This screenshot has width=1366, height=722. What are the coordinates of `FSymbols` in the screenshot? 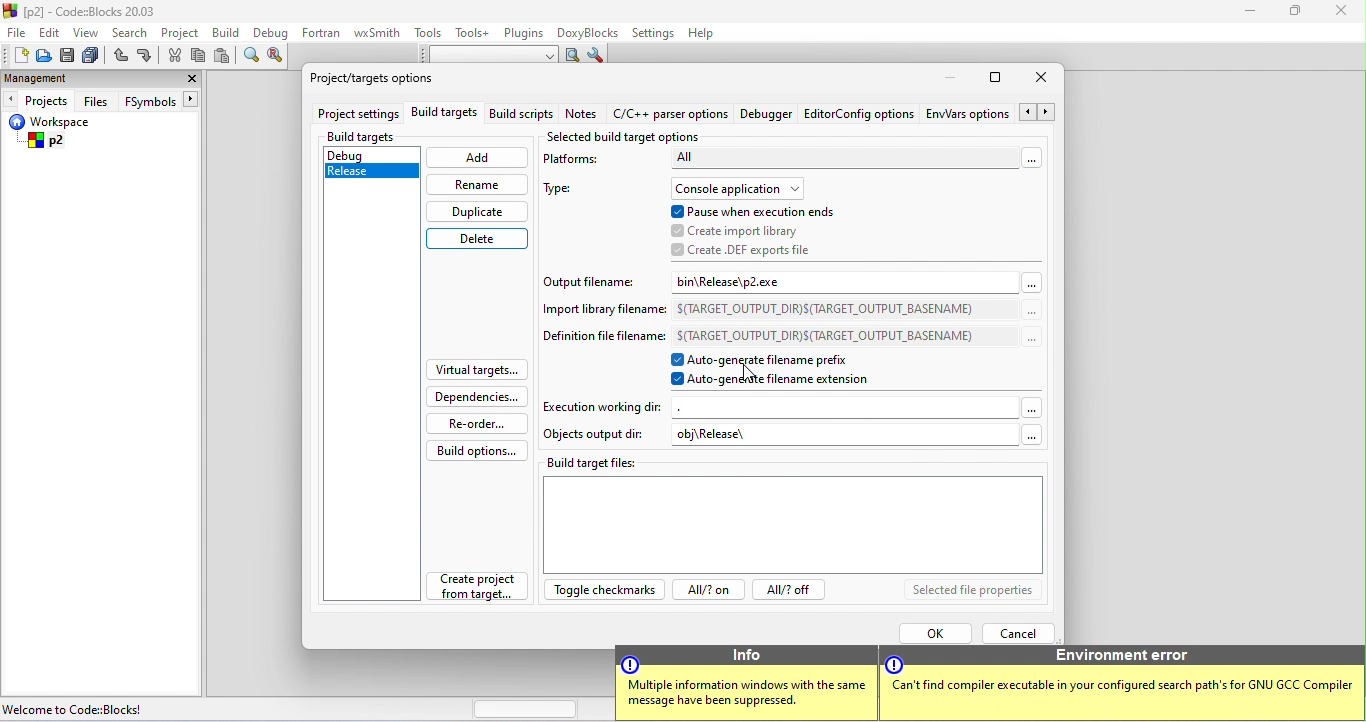 It's located at (163, 101).